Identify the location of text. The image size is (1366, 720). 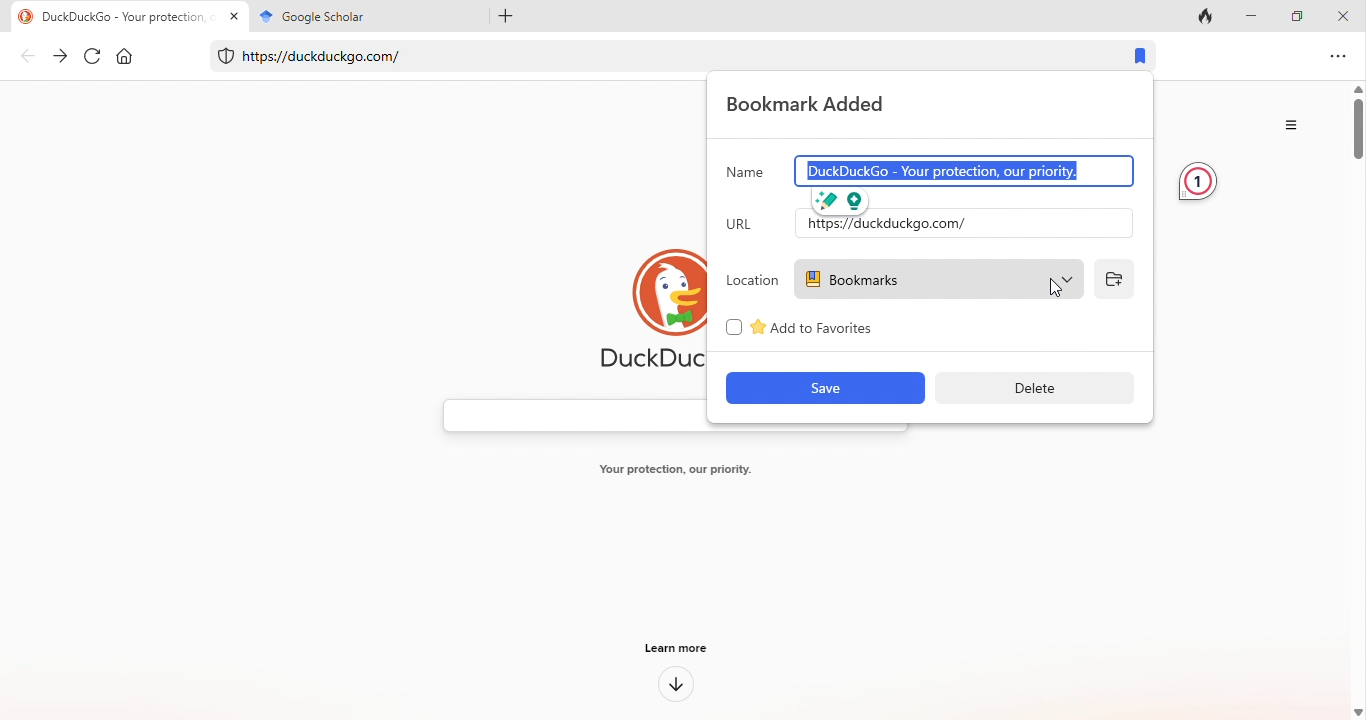
(671, 471).